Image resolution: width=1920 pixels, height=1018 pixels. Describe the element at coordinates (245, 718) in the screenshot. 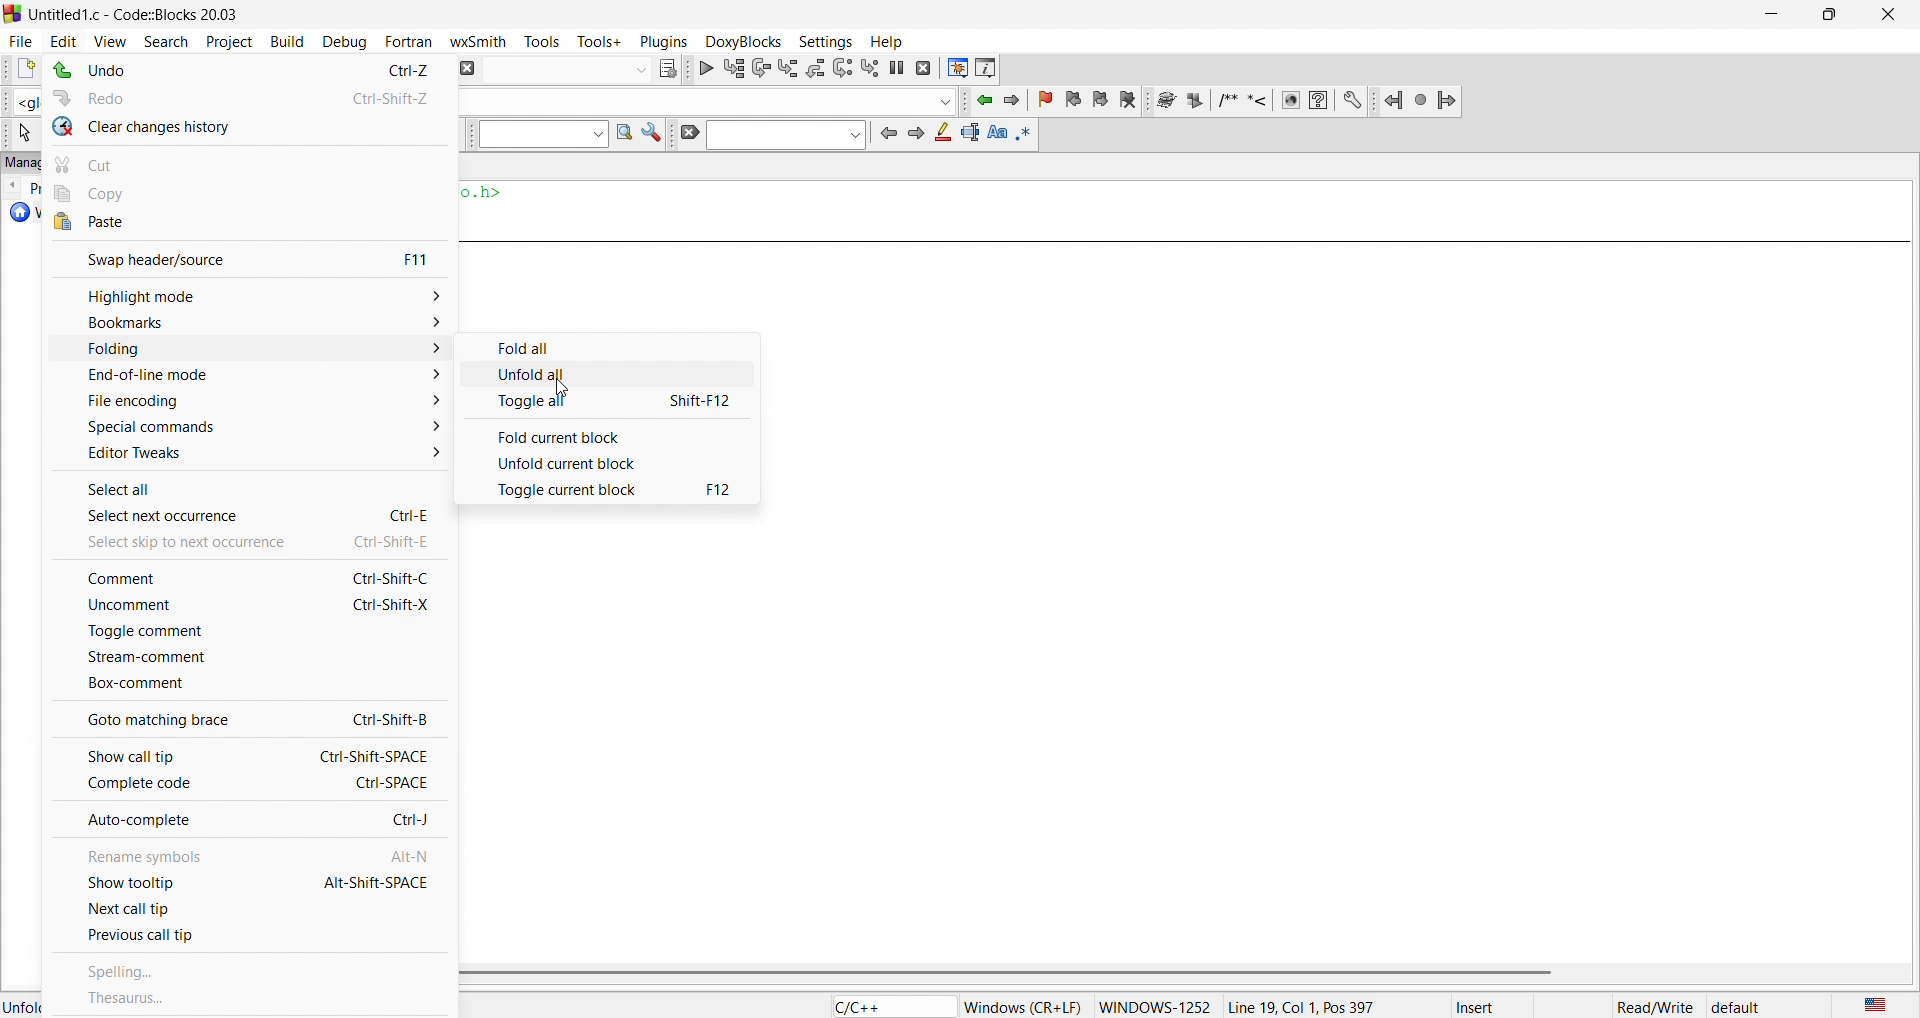

I see `goto matching brace` at that location.